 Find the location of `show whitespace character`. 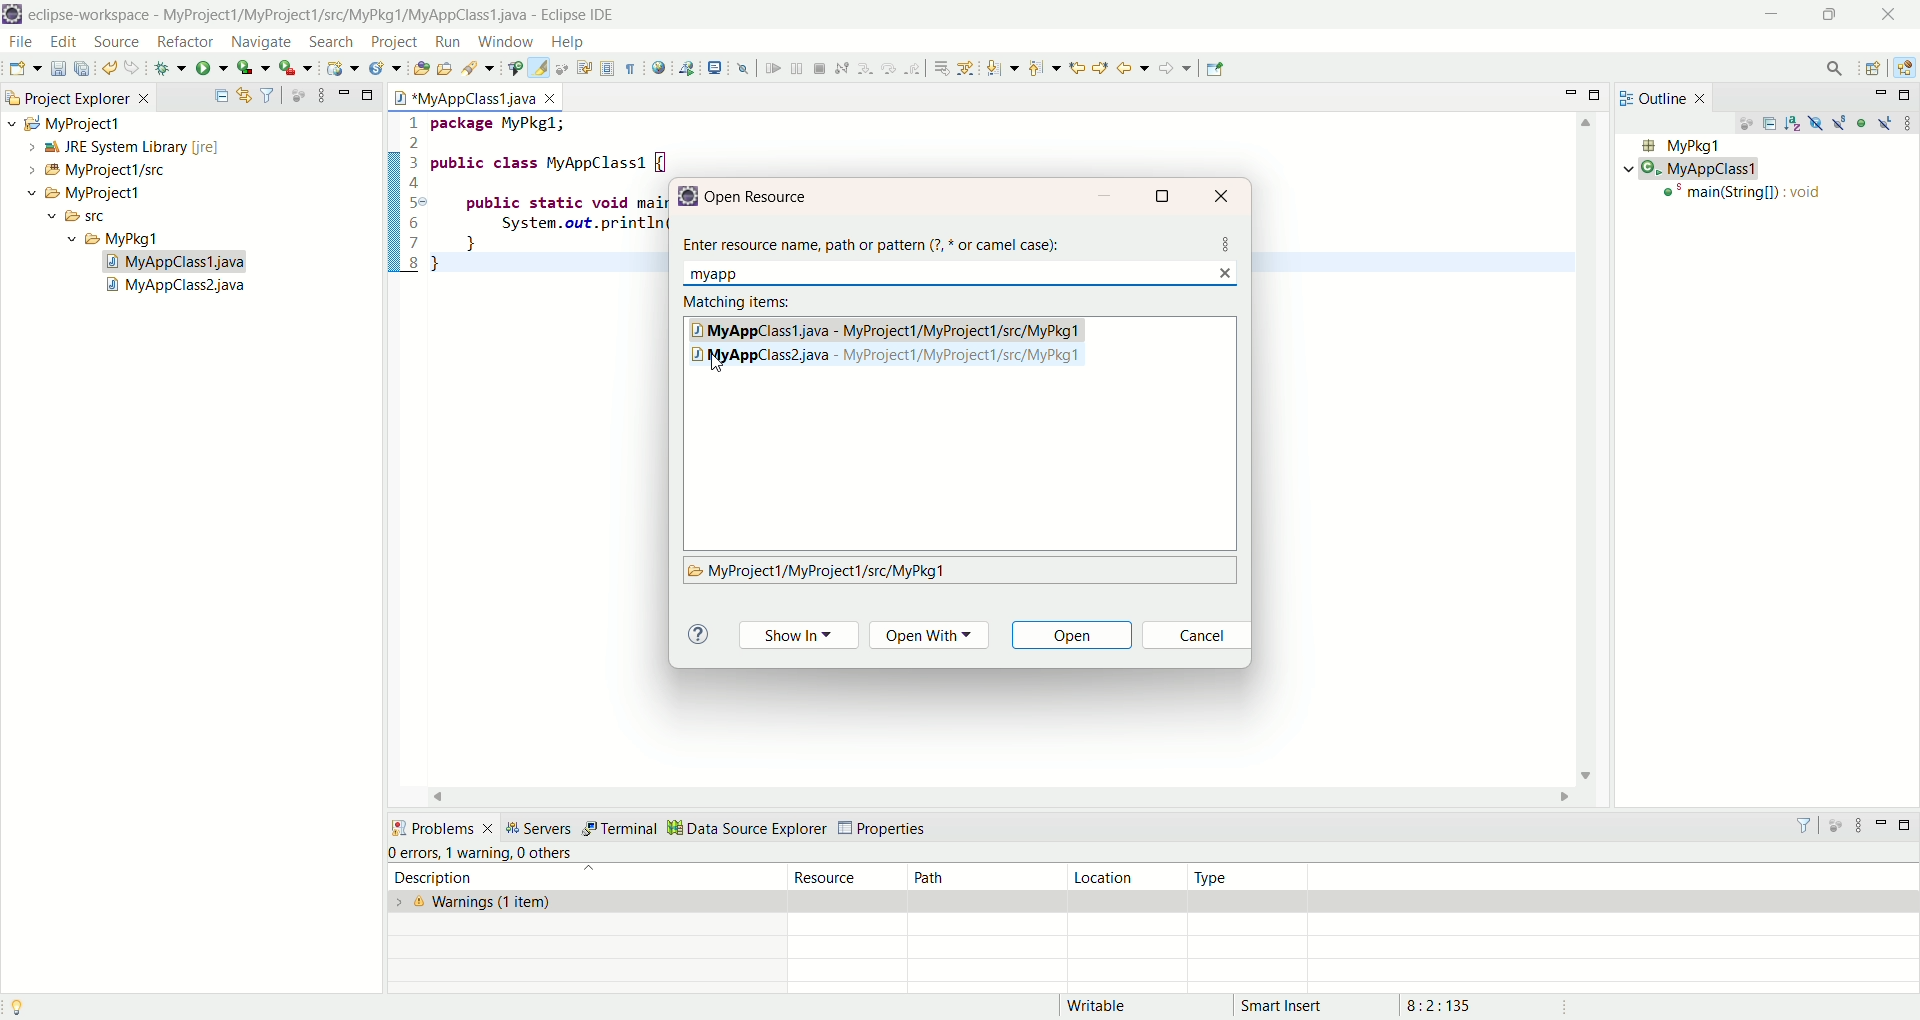

show whitespace character is located at coordinates (631, 70).